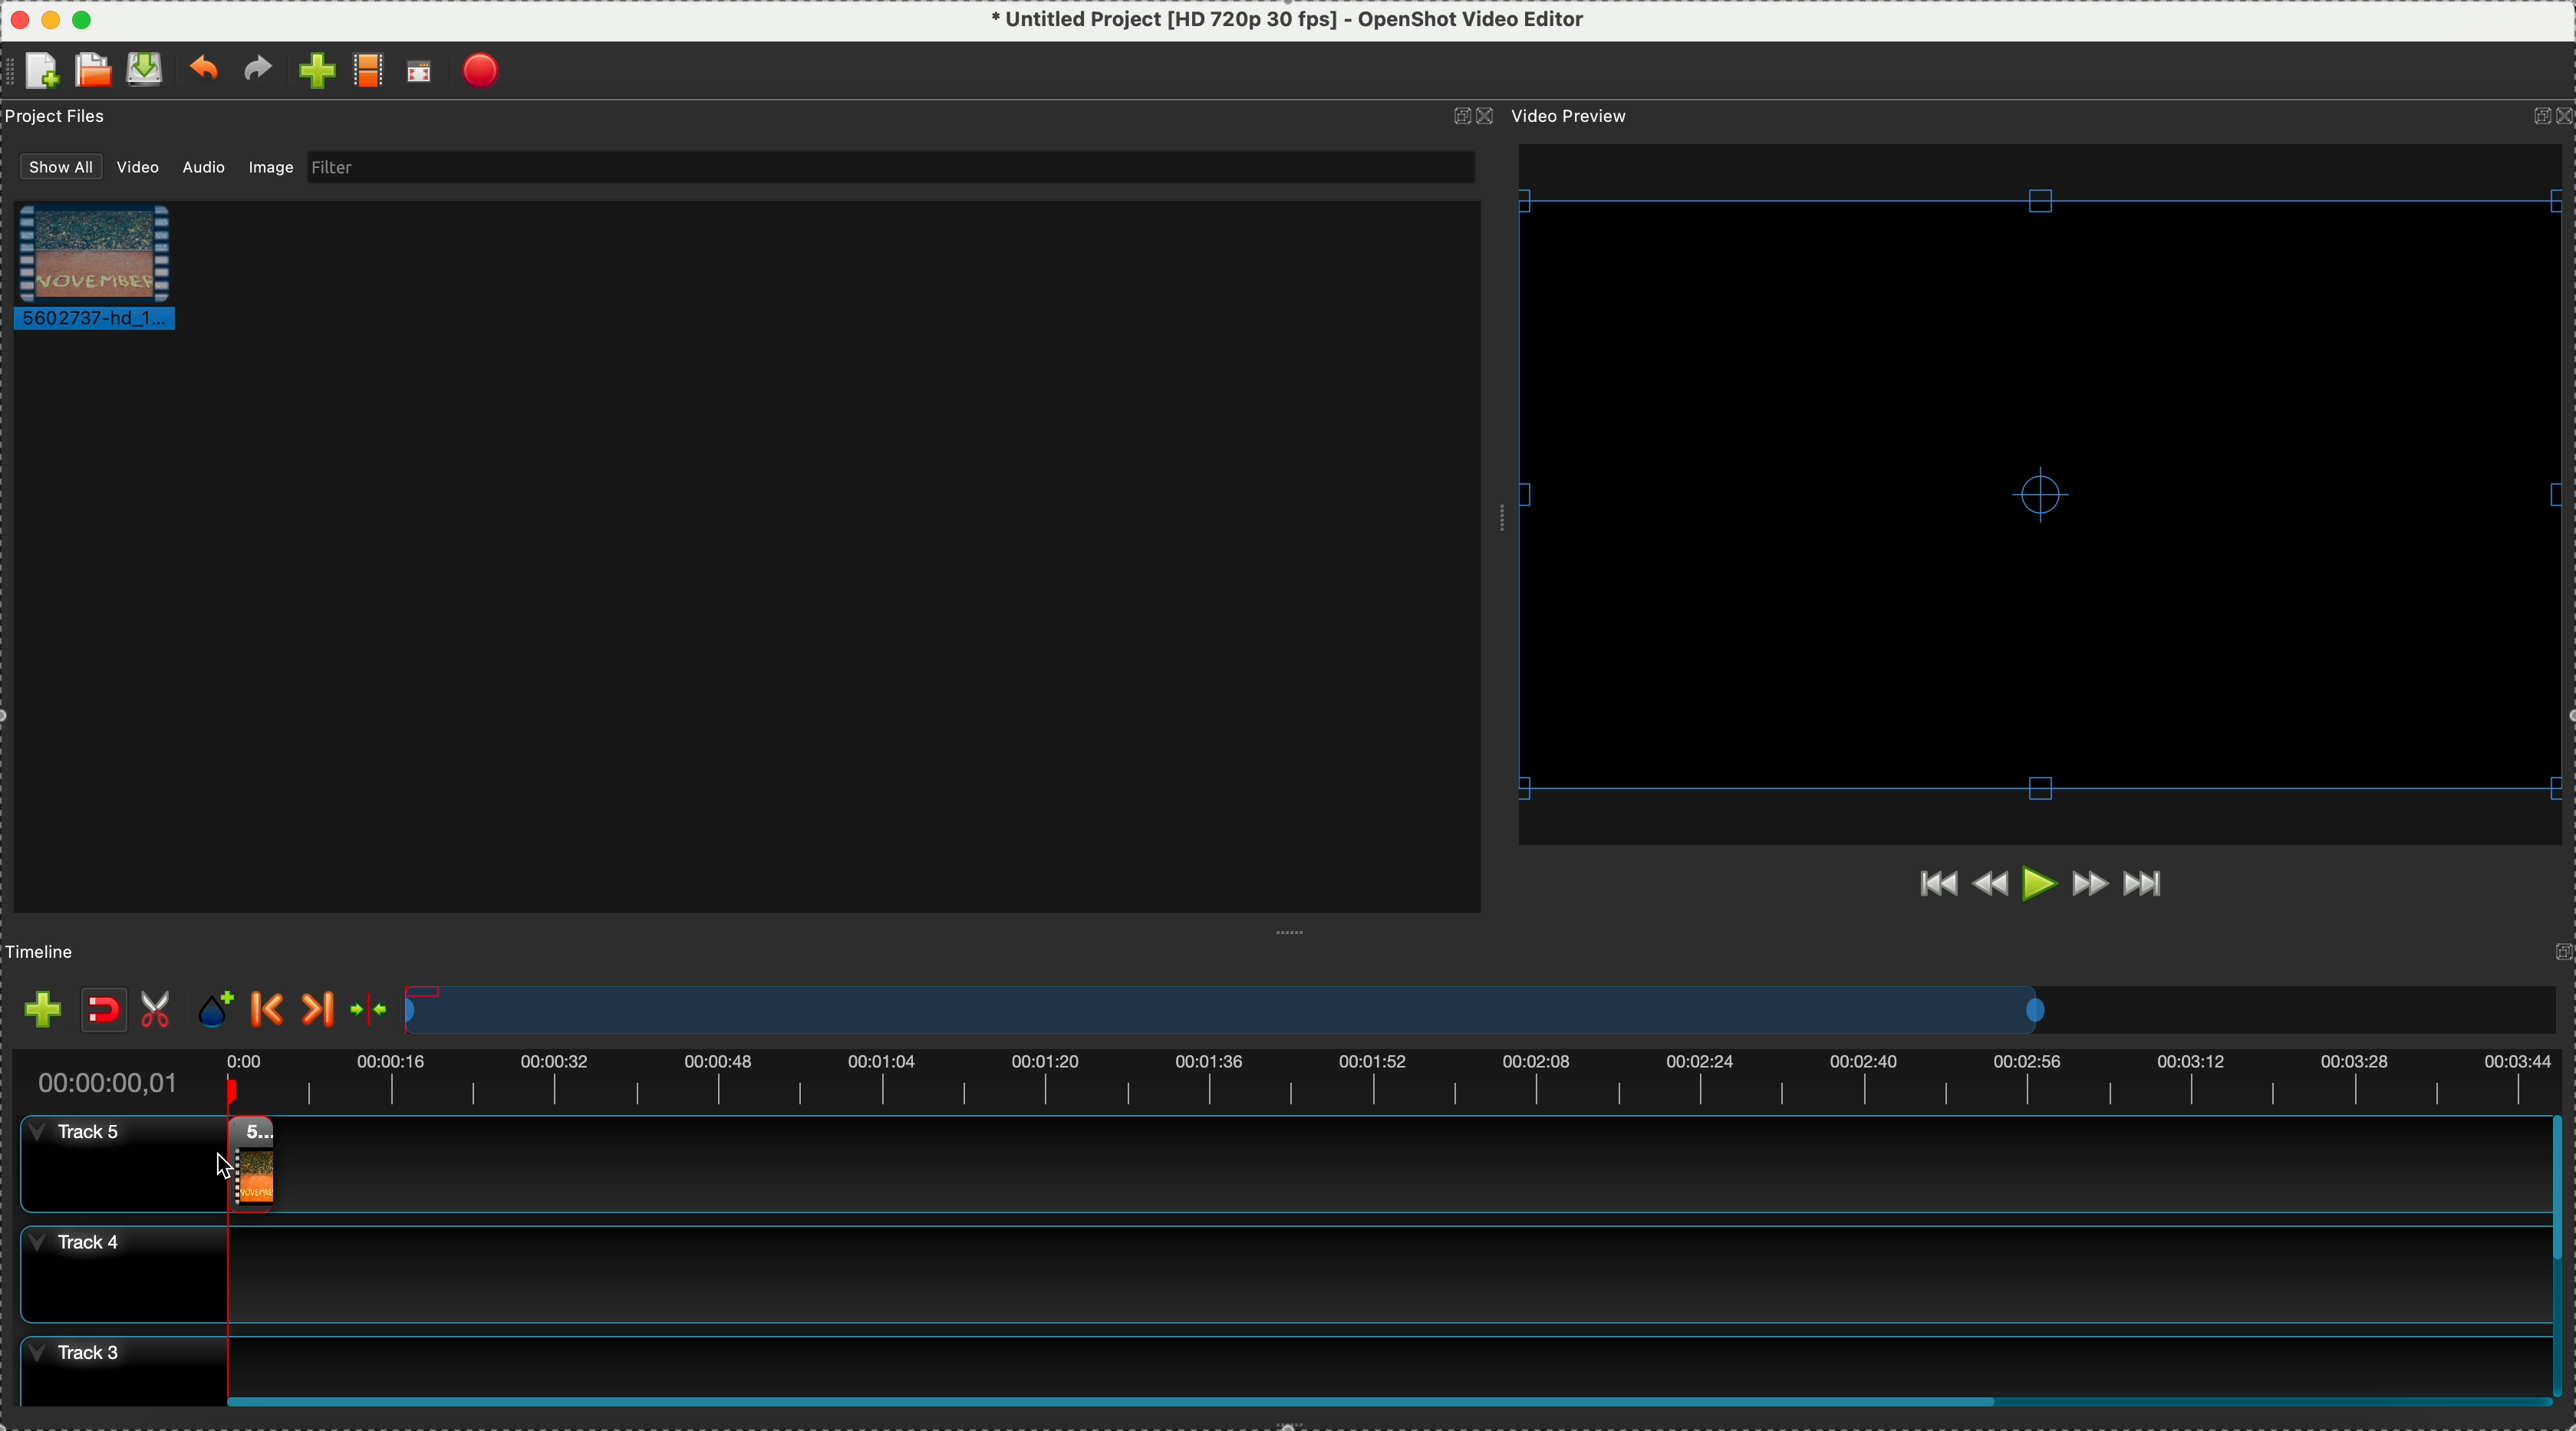 This screenshot has height=1431, width=2576. What do you see at coordinates (58, 119) in the screenshot?
I see `project files` at bounding box center [58, 119].